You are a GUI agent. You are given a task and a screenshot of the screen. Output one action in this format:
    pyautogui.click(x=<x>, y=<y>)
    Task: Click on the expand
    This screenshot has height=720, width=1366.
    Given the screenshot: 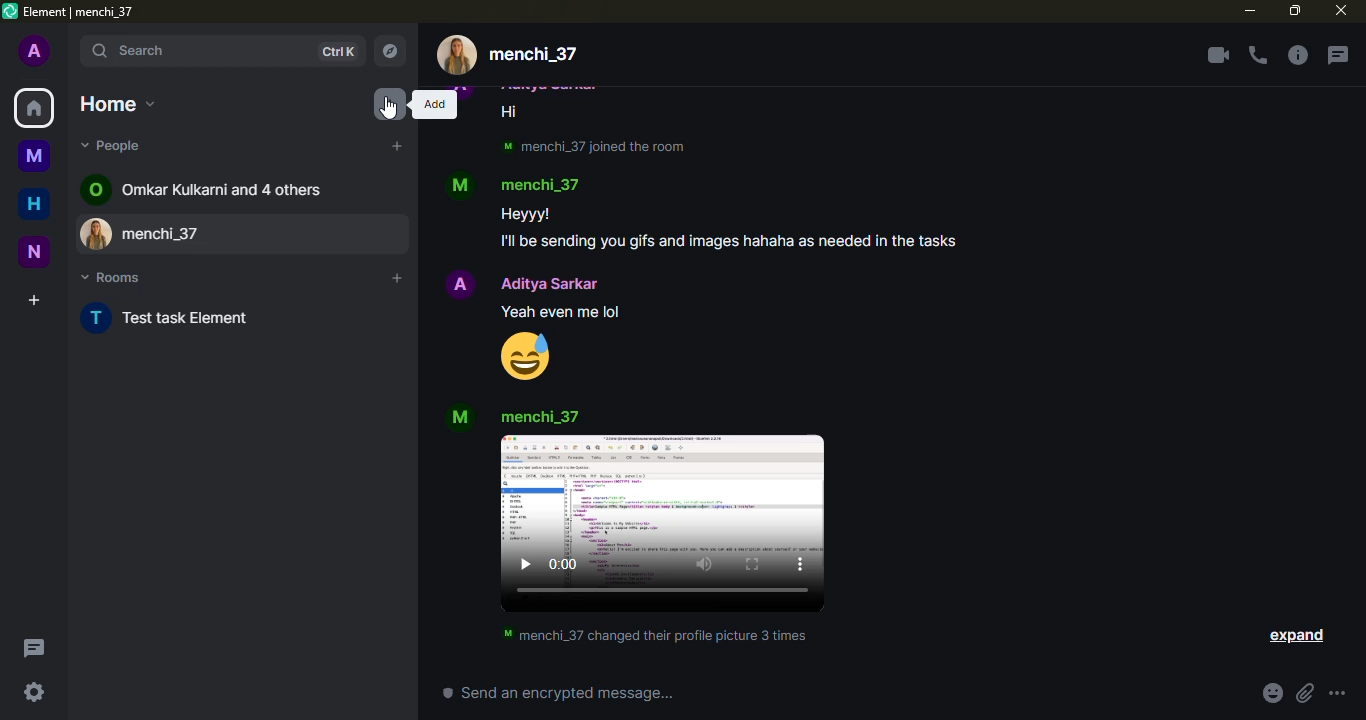 What is the action you would take?
    pyautogui.click(x=1295, y=636)
    